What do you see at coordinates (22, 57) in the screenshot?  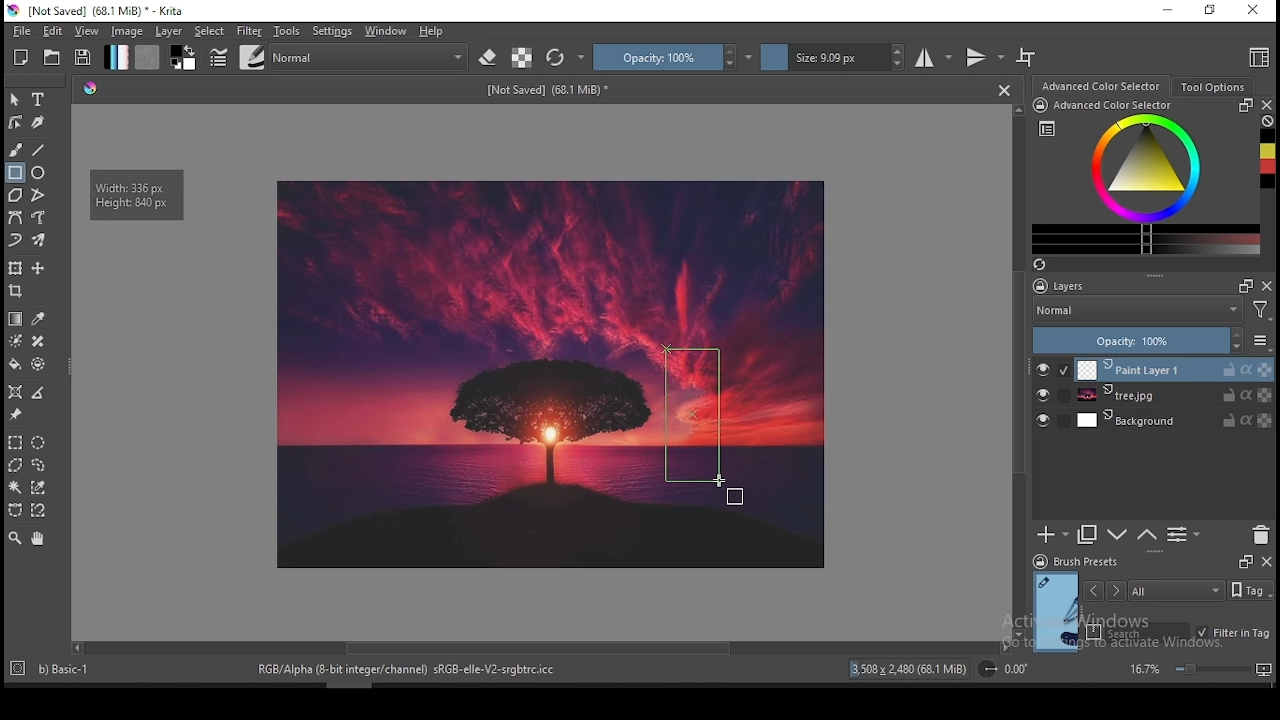 I see `new` at bounding box center [22, 57].